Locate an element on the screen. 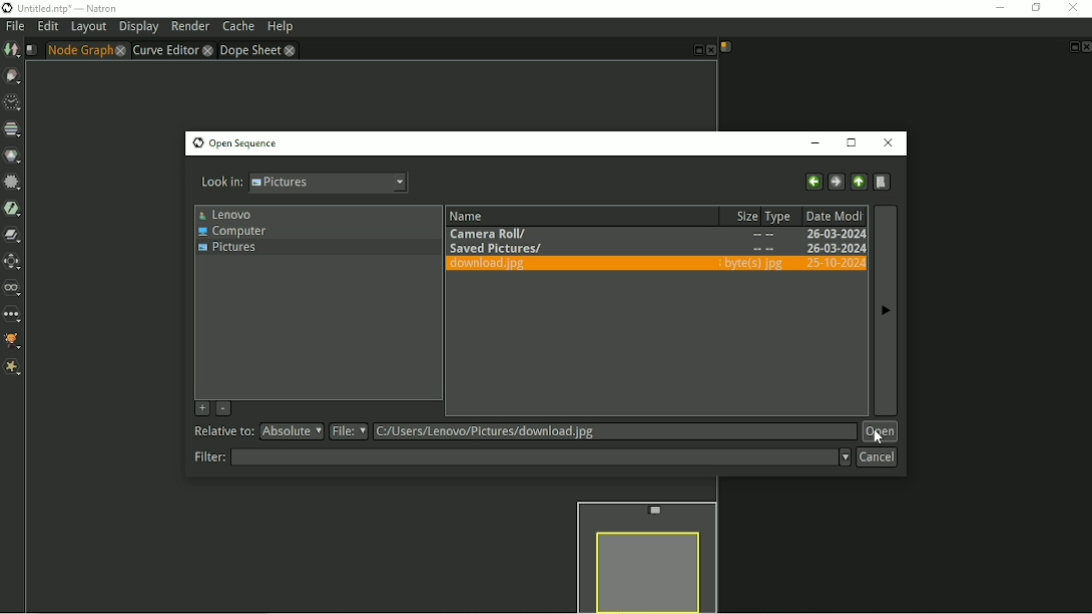 The height and width of the screenshot is (614, 1092). Script name is located at coordinates (31, 50).